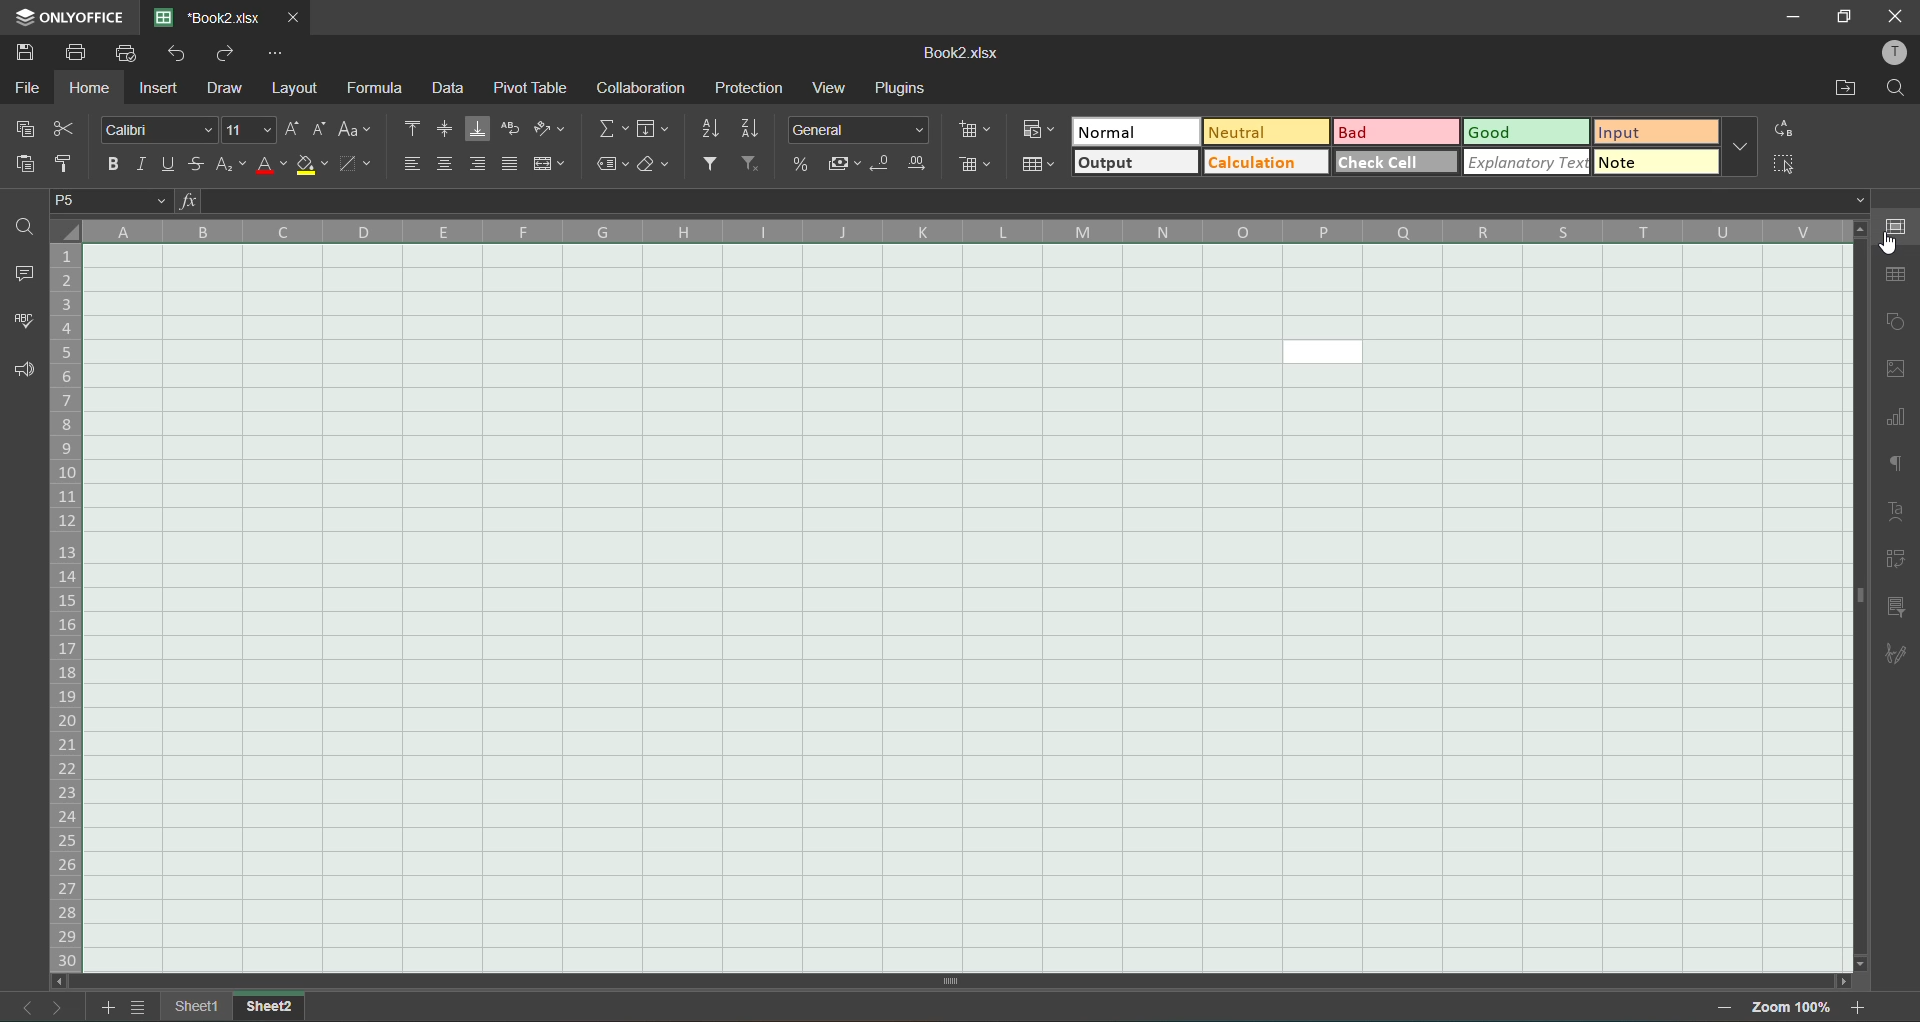 This screenshot has height=1022, width=1920. I want to click on conditional formatting, so click(1033, 131).